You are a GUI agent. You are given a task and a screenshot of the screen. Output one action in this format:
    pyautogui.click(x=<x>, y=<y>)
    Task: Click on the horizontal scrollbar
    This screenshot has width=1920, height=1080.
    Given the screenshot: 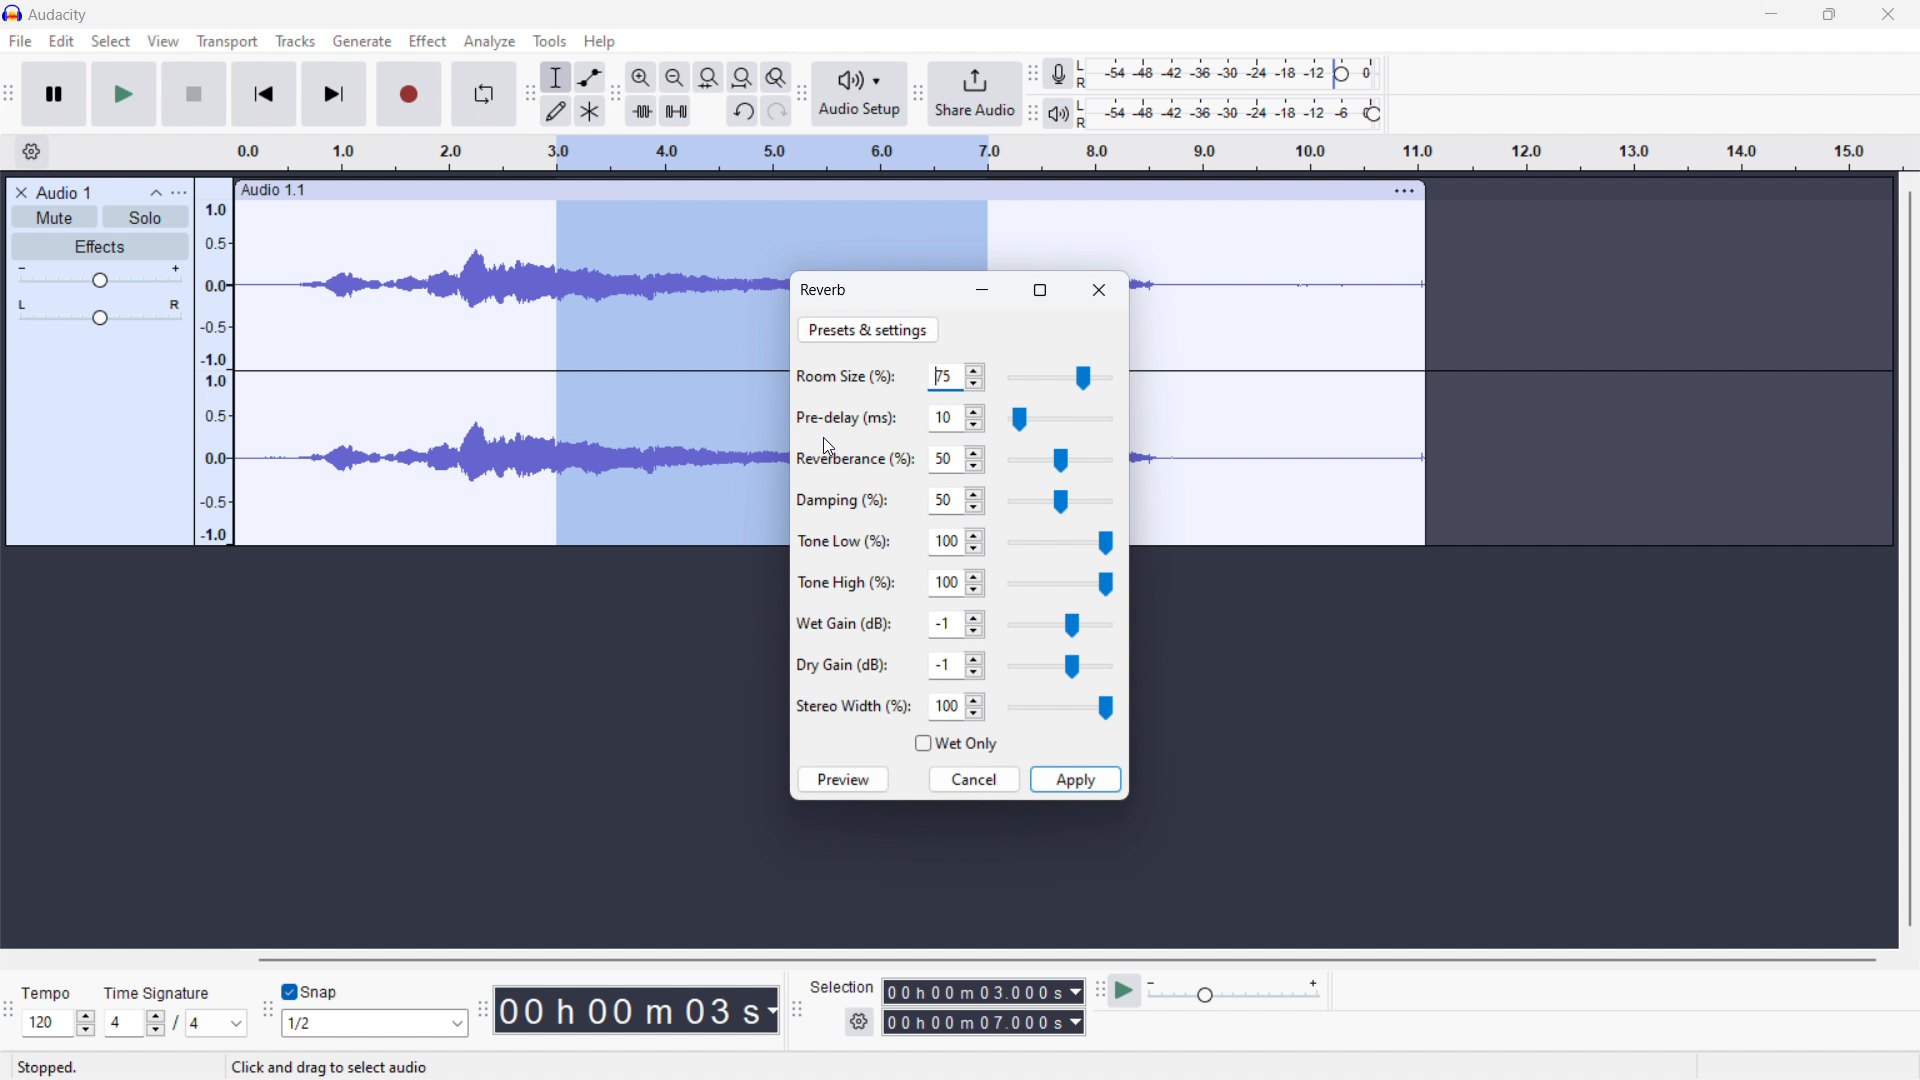 What is the action you would take?
    pyautogui.click(x=1070, y=960)
    